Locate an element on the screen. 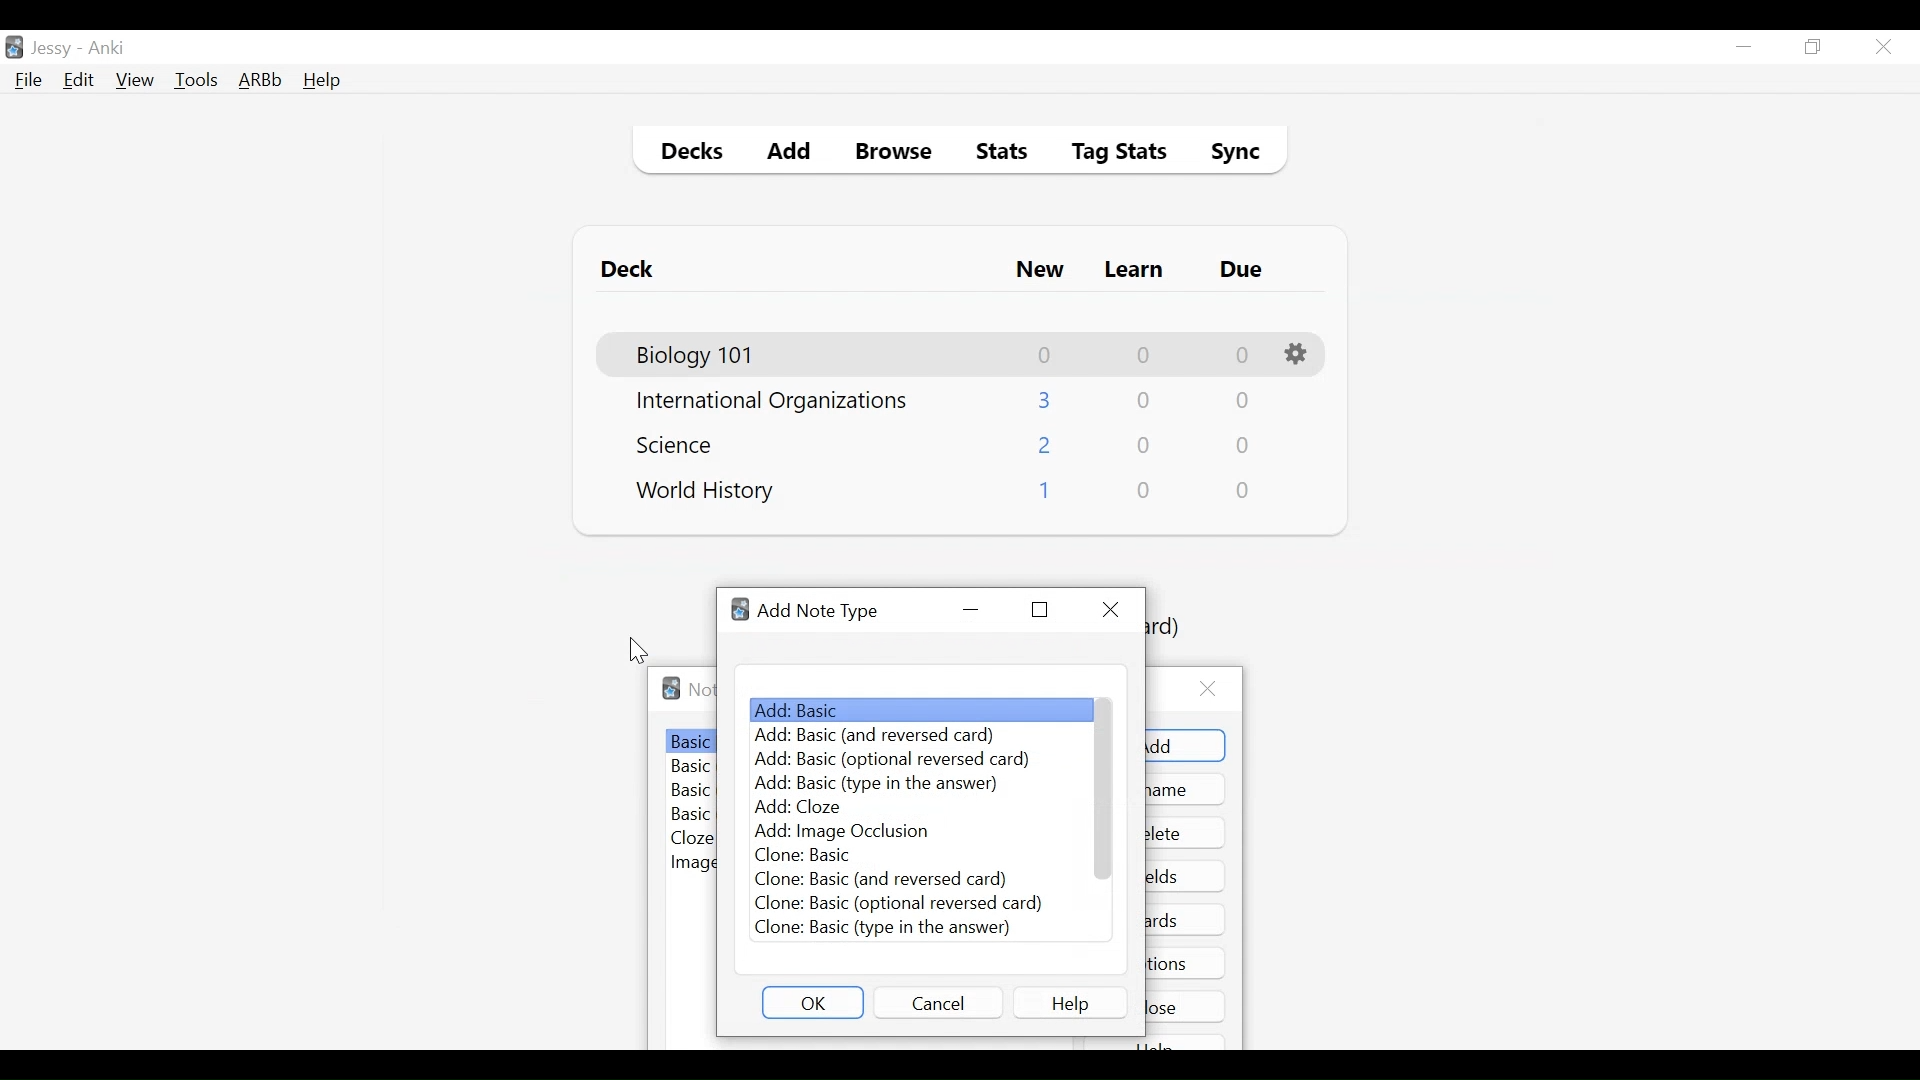  Edit is located at coordinates (77, 82).